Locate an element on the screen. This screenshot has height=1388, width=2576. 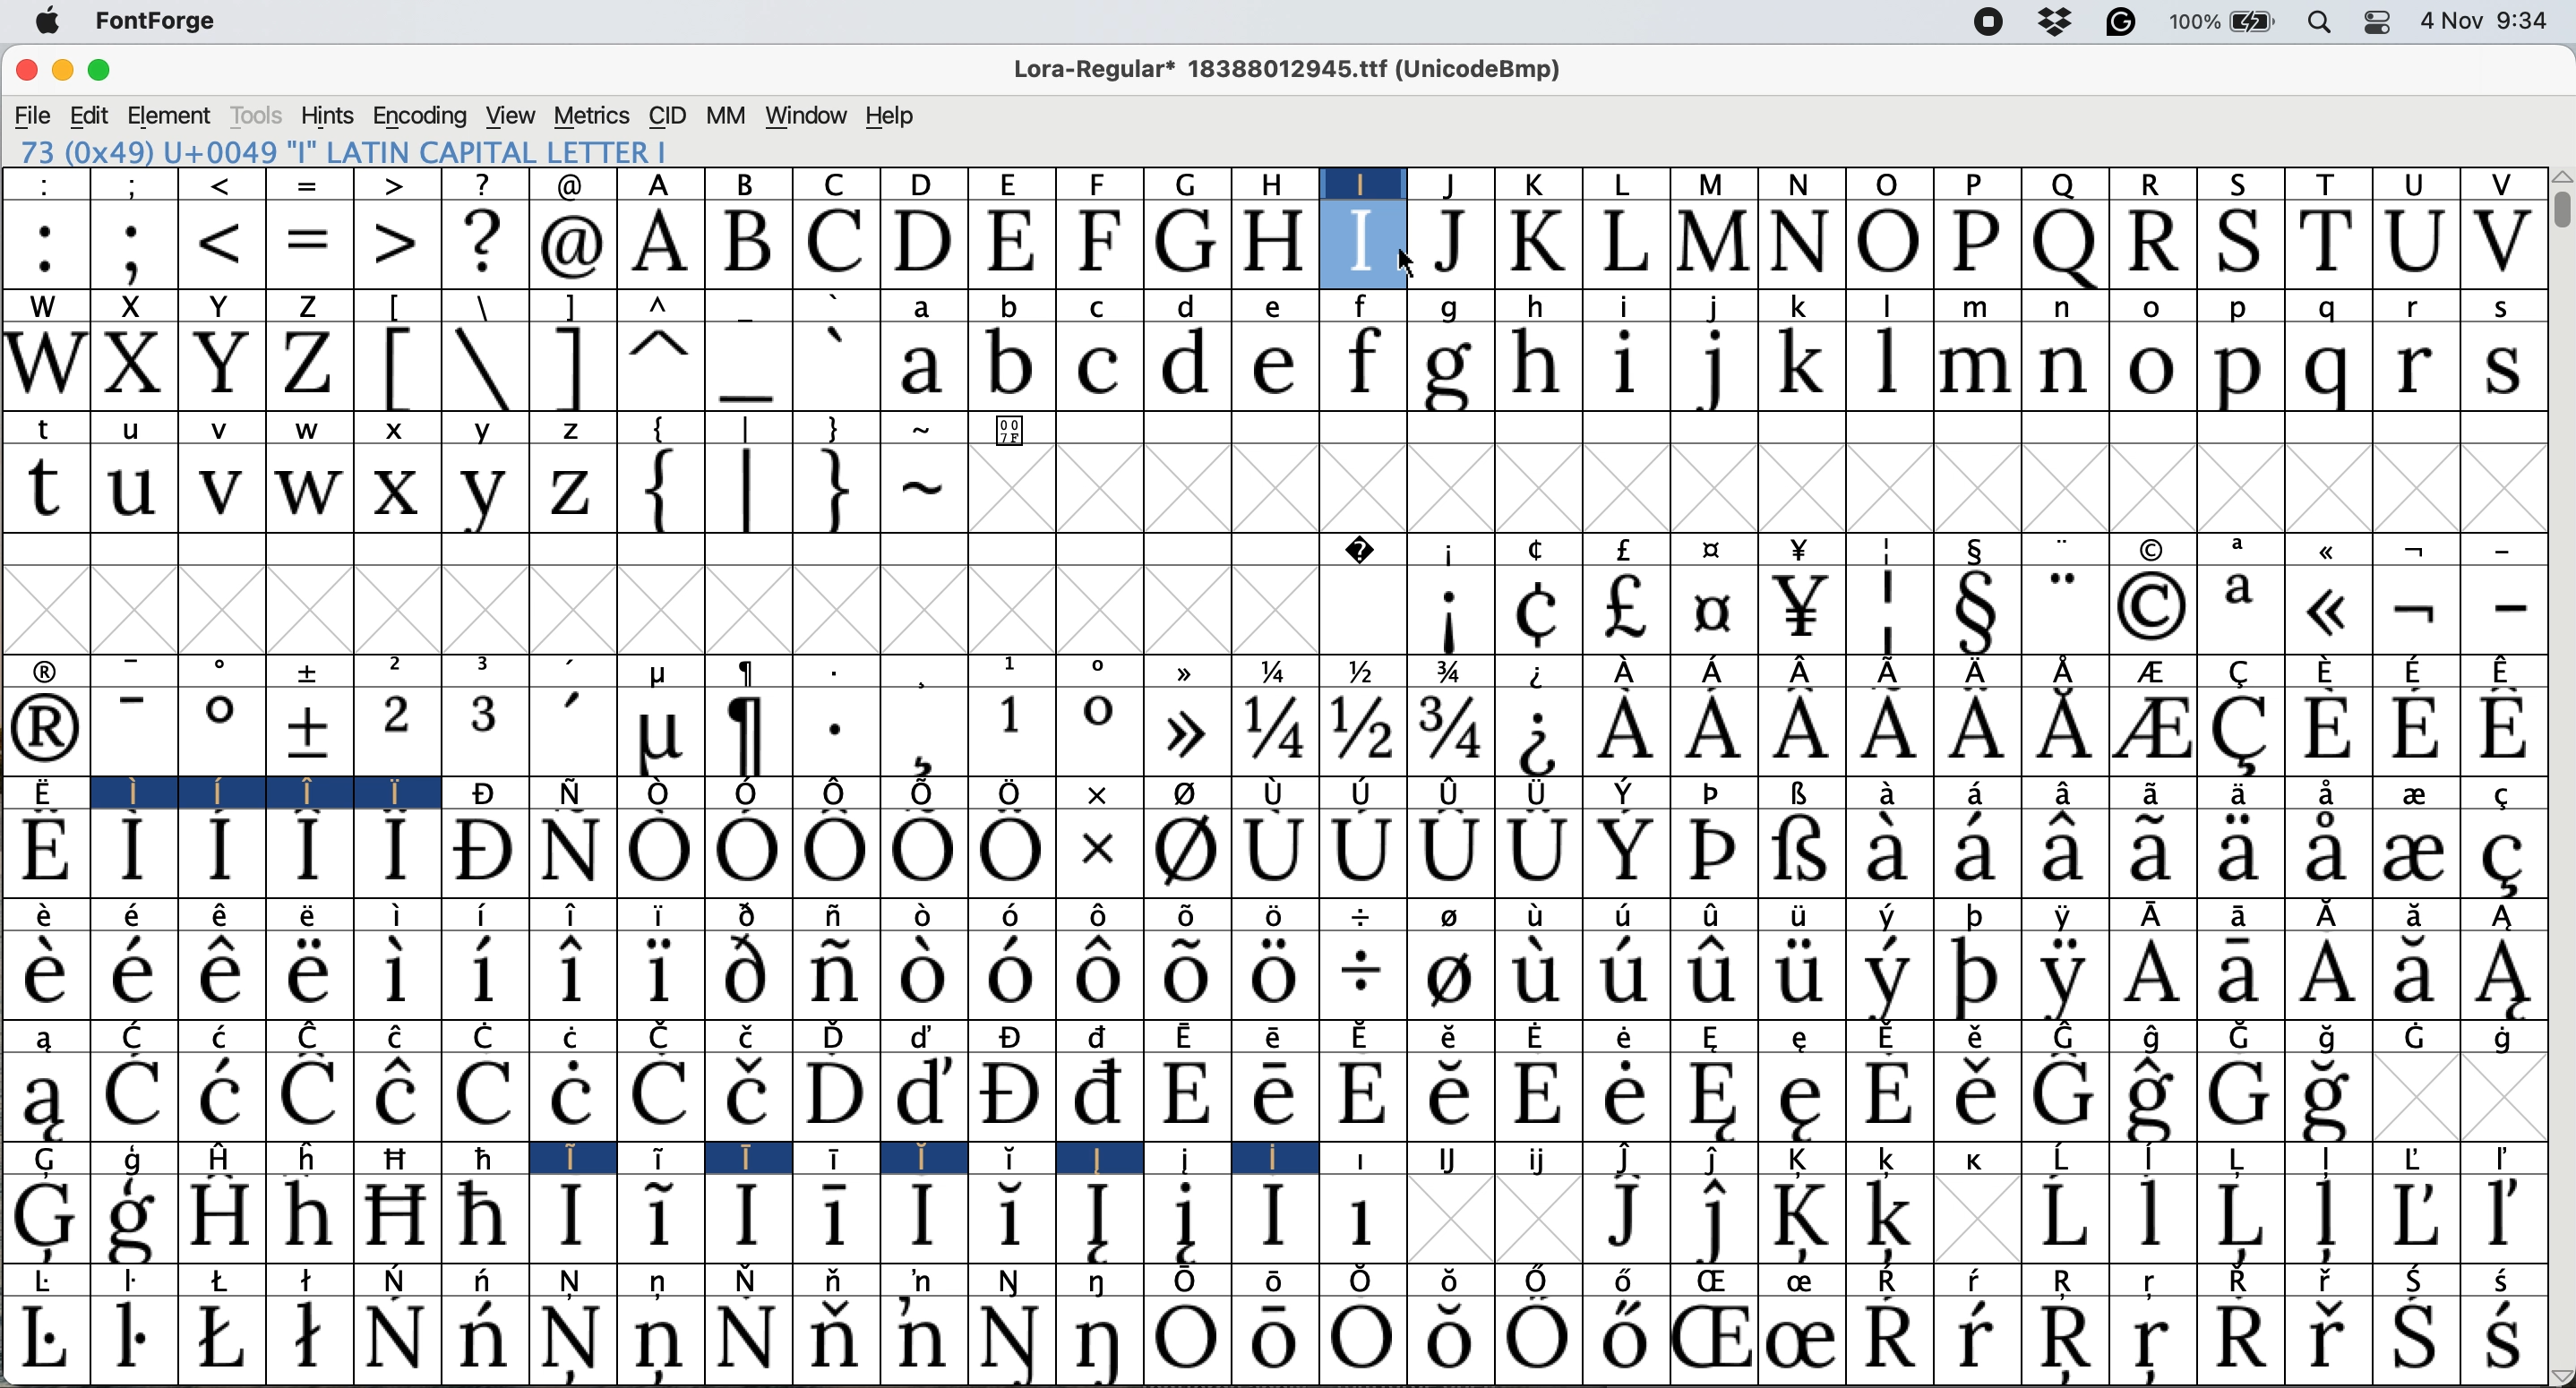
Symbol is located at coordinates (2506, 975).